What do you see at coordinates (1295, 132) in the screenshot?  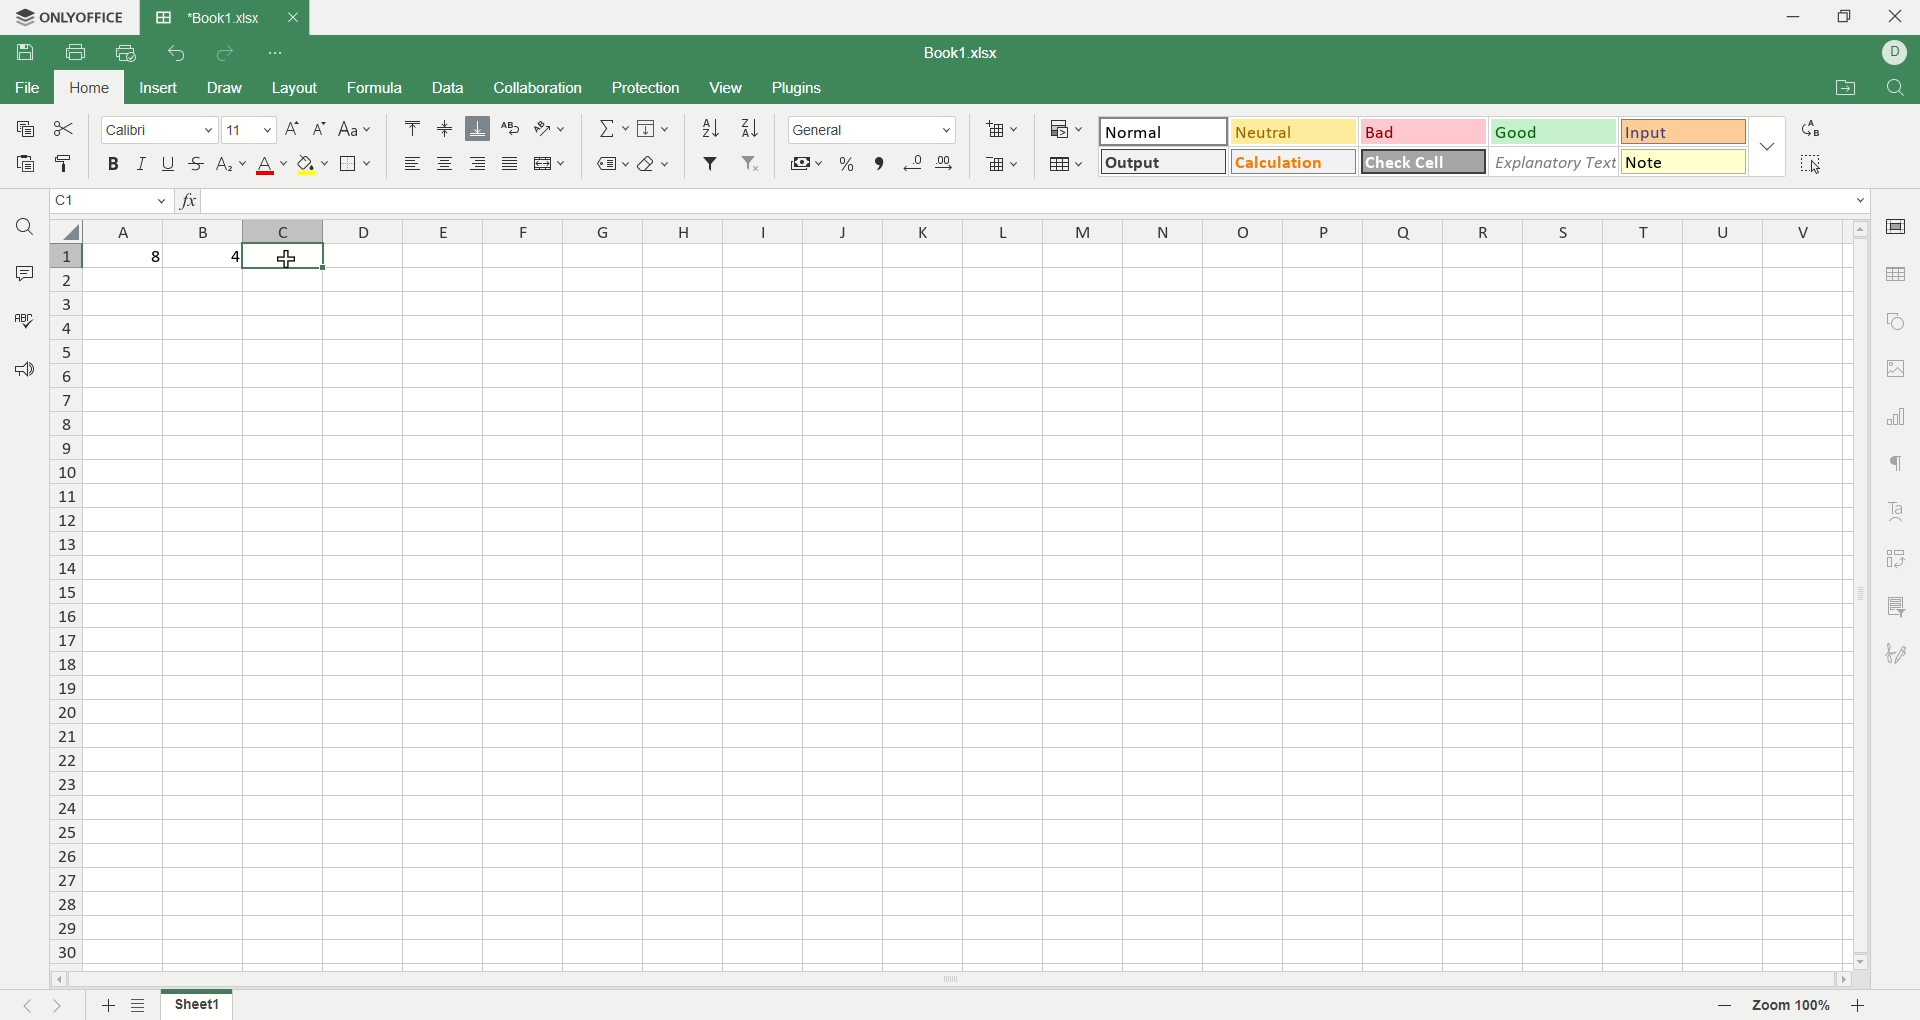 I see `neutral` at bounding box center [1295, 132].